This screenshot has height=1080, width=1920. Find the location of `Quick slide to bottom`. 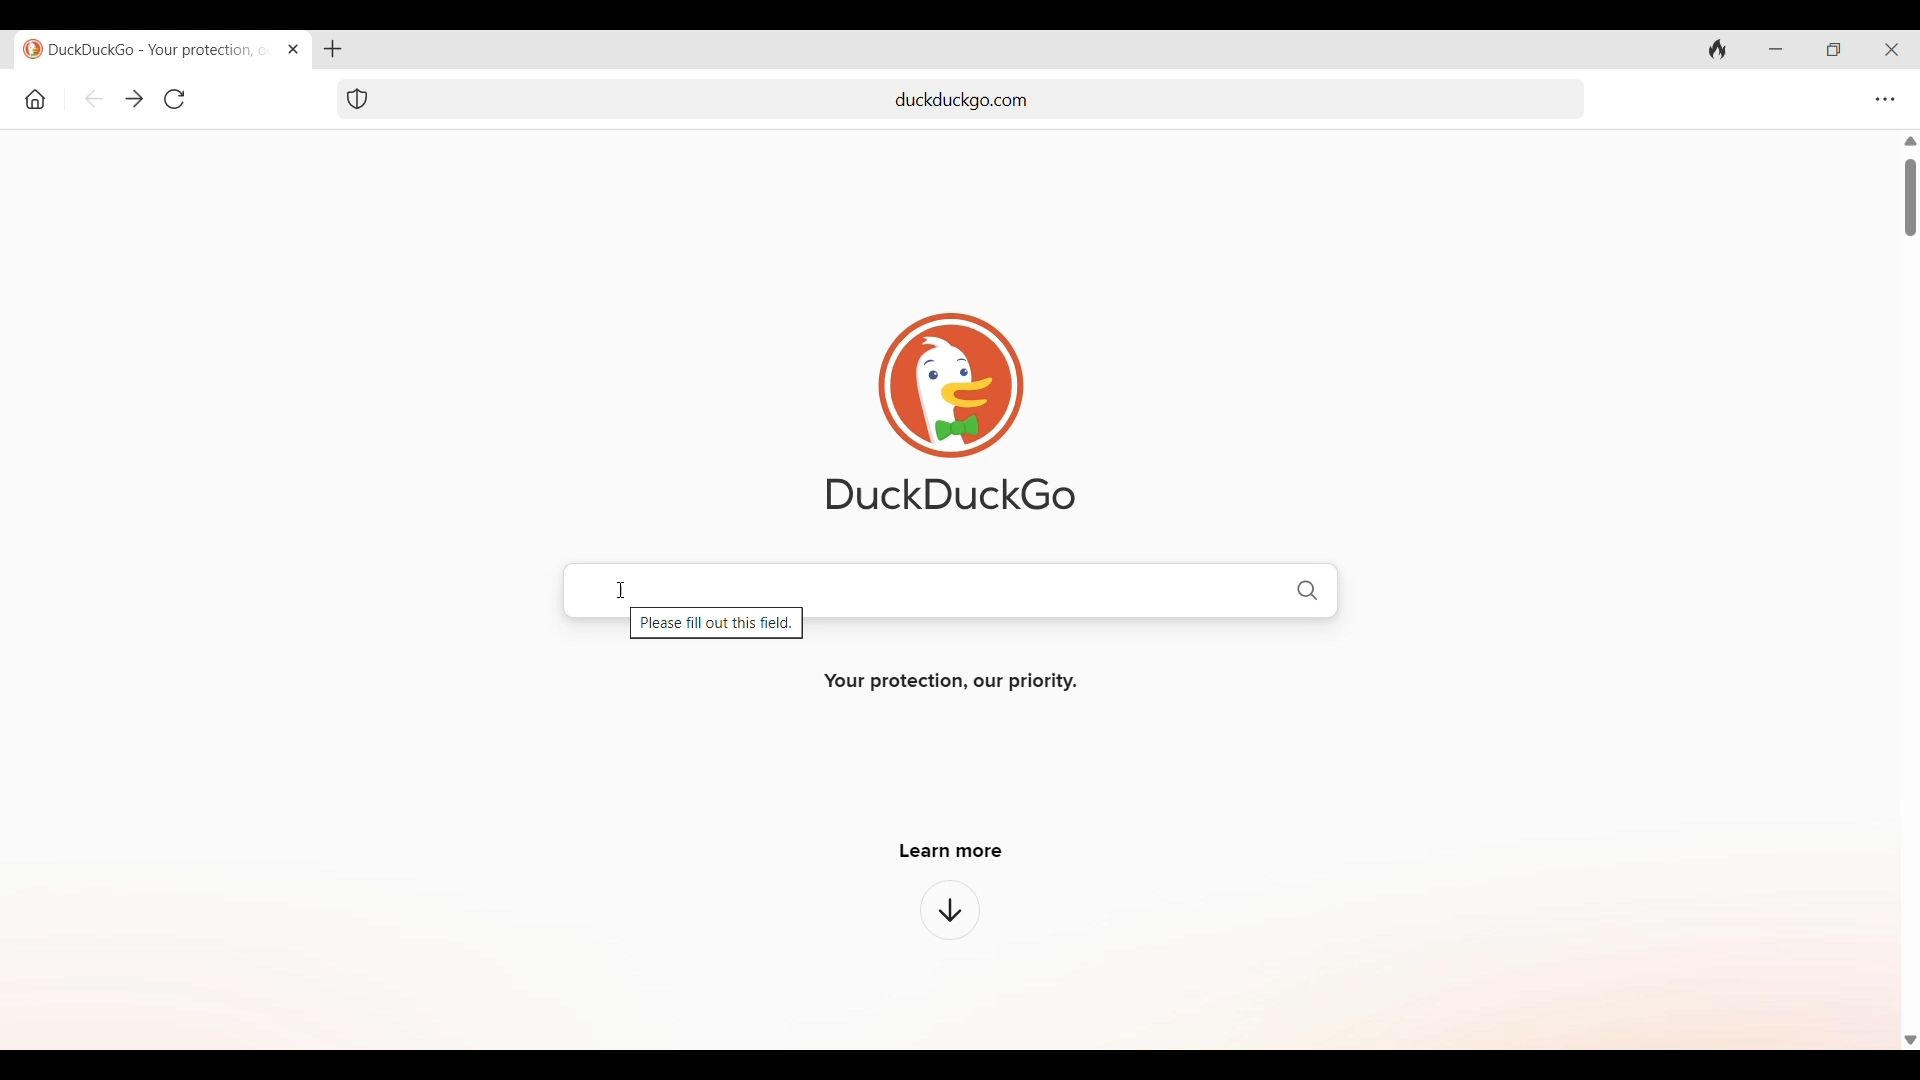

Quick slide to bottom is located at coordinates (1909, 1040).